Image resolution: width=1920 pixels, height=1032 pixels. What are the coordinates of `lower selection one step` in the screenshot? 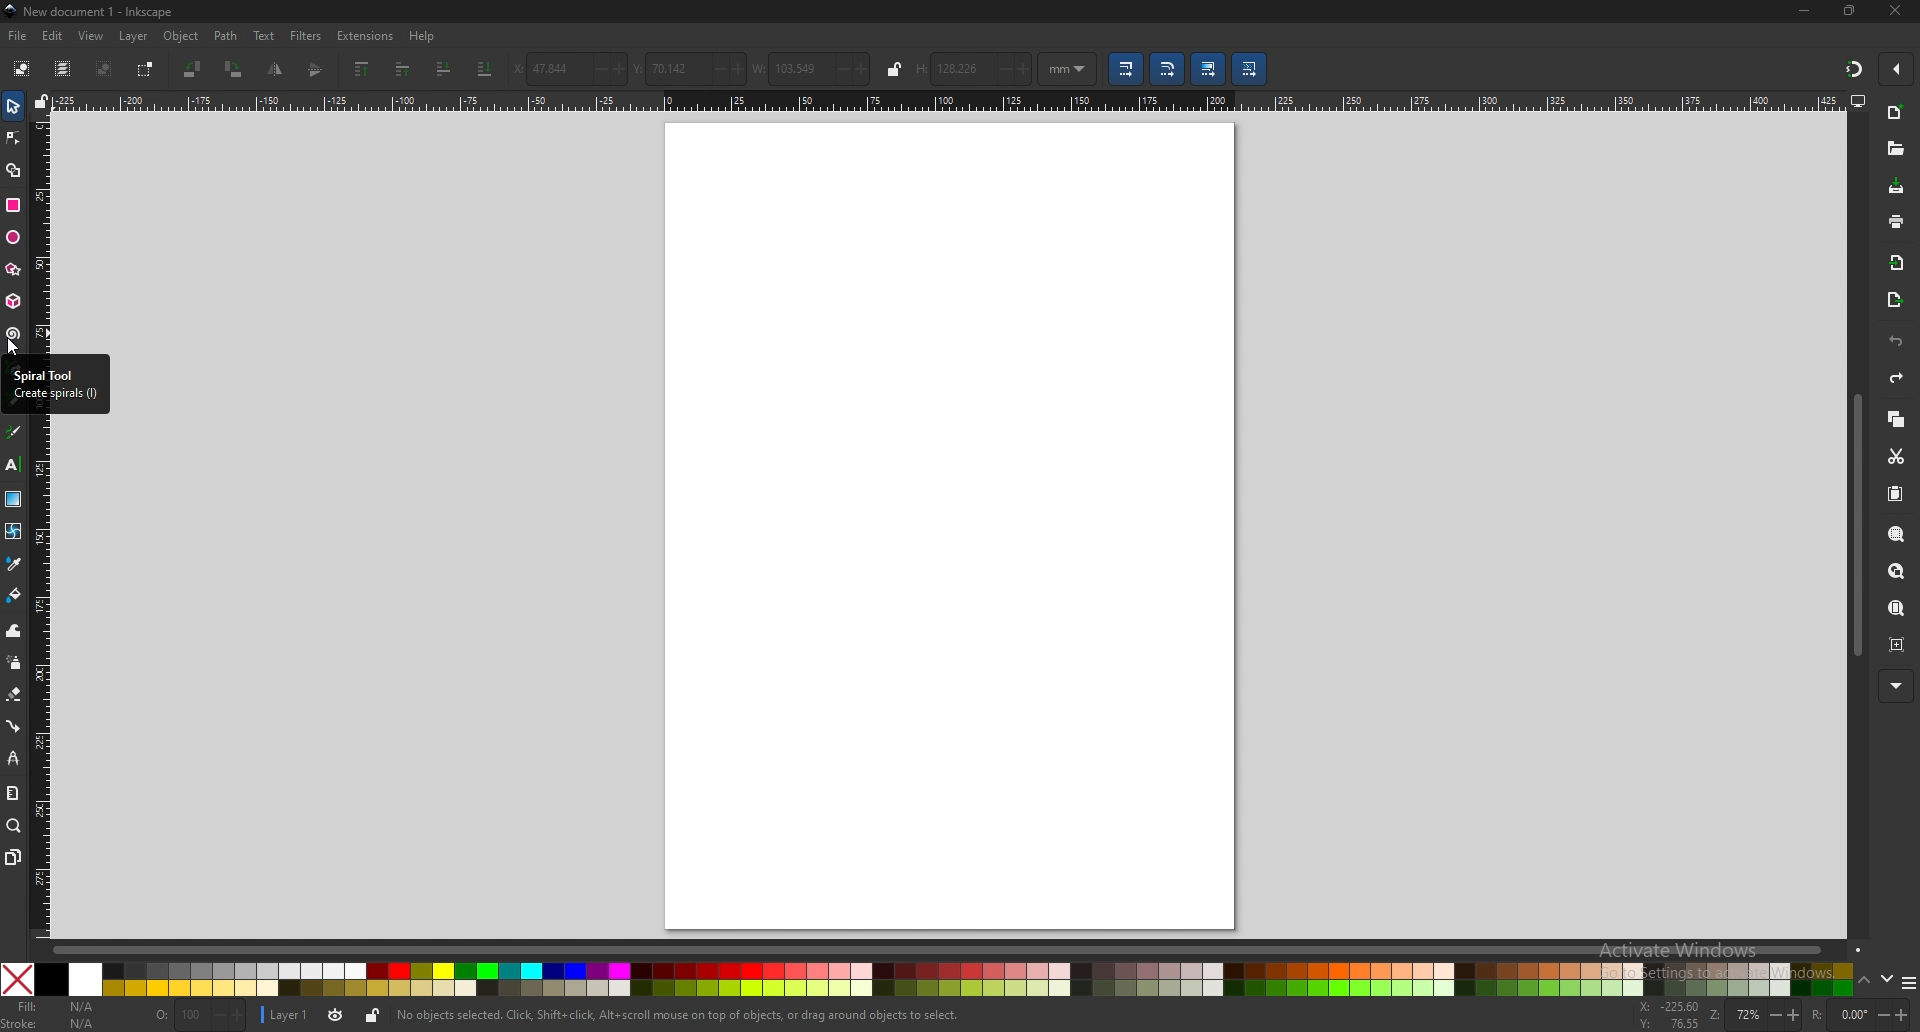 It's located at (444, 69).